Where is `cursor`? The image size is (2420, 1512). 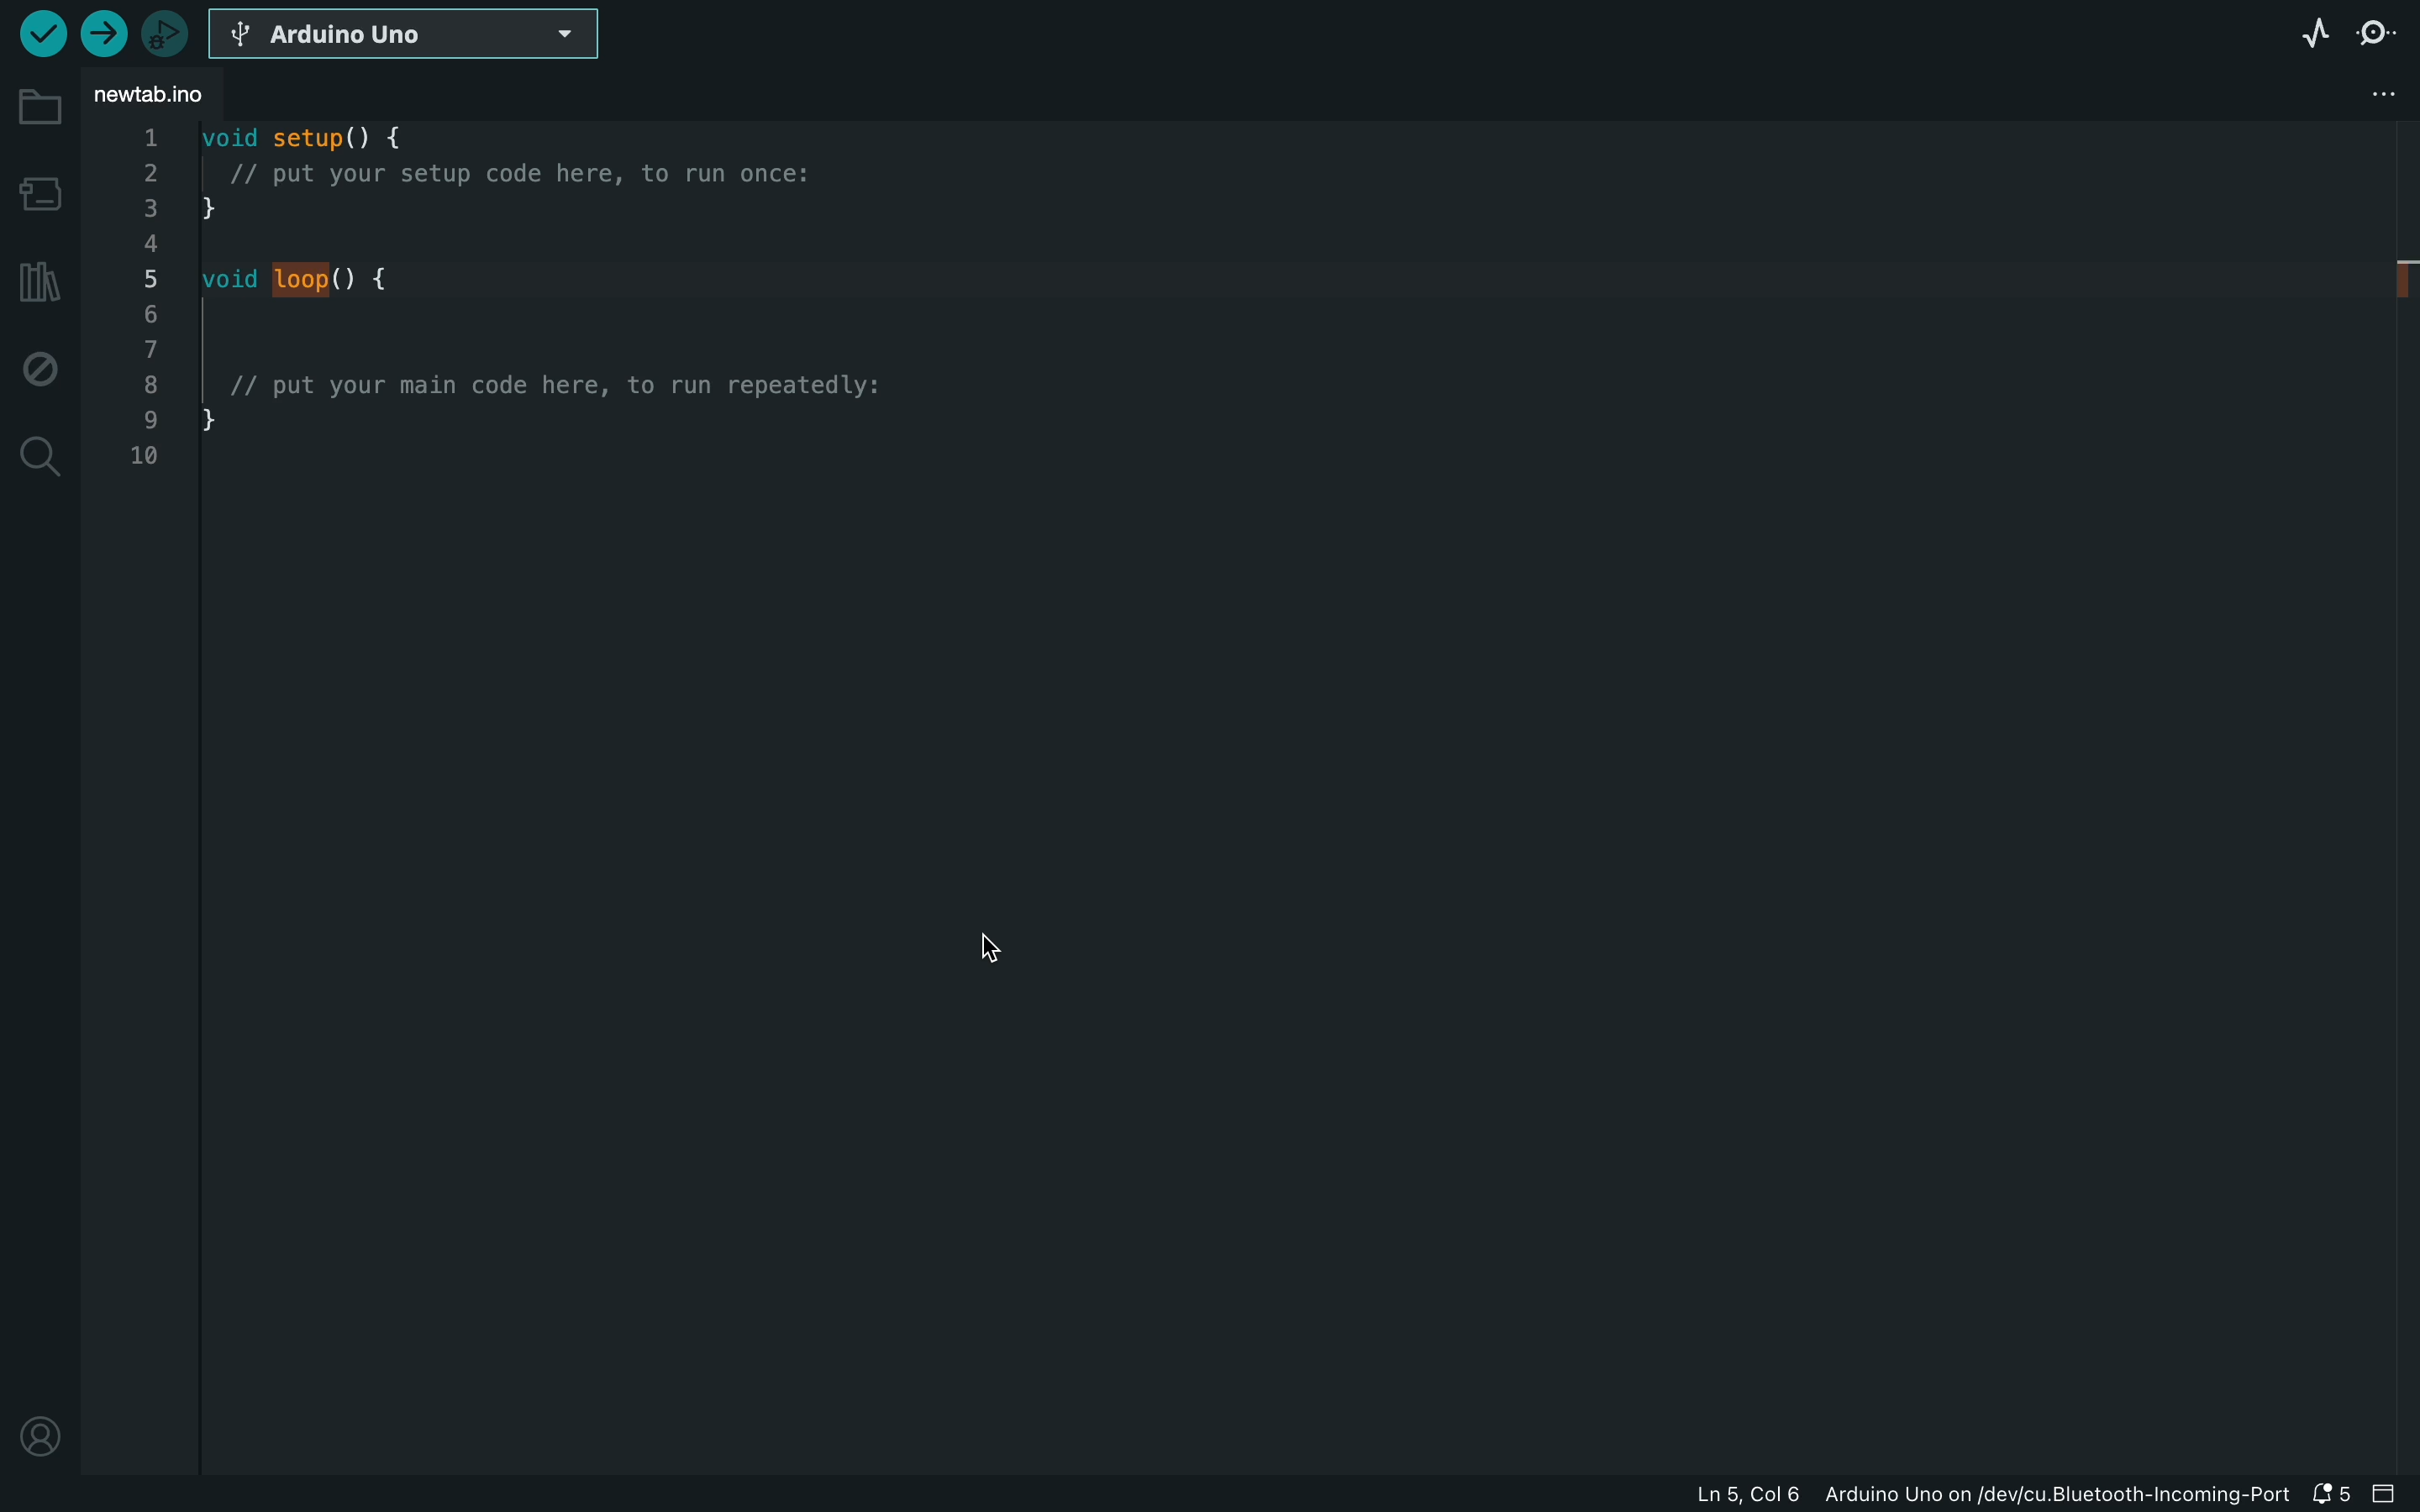 cursor is located at coordinates (1014, 950).